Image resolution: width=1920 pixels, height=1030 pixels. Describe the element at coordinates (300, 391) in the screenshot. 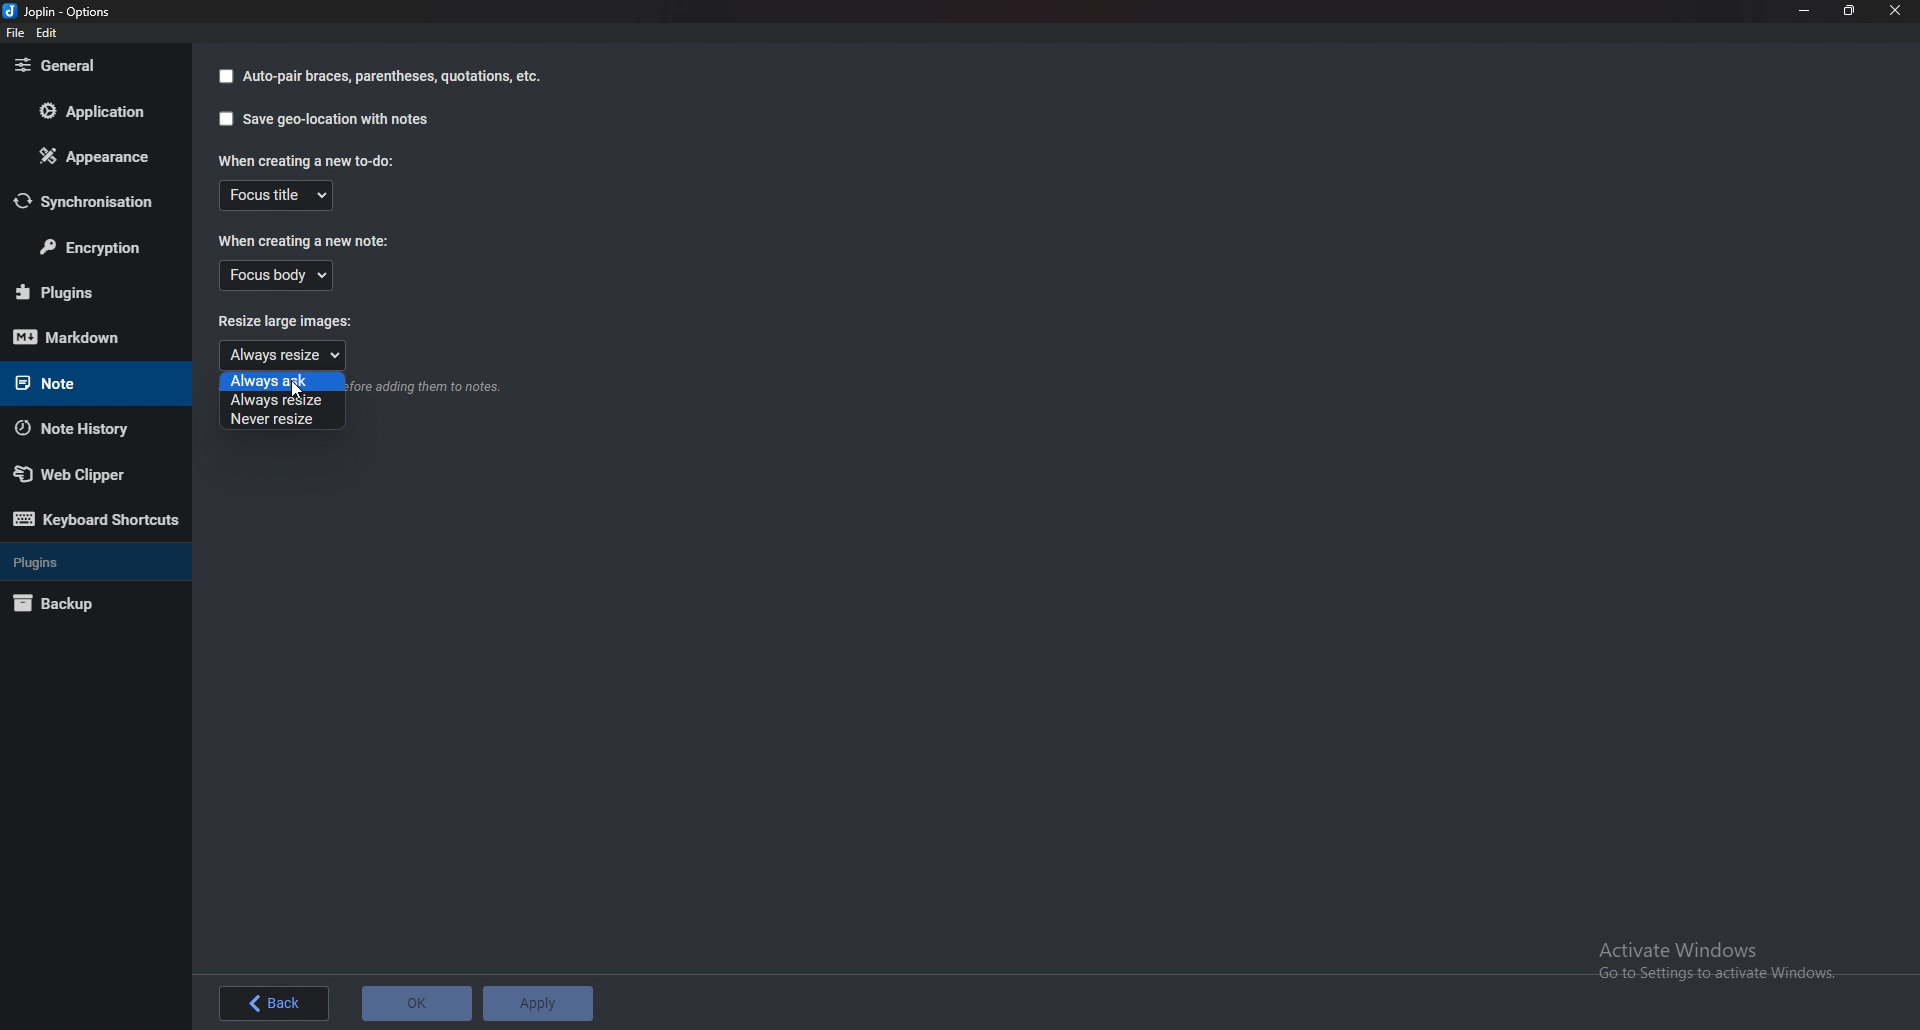

I see `cursor` at that location.